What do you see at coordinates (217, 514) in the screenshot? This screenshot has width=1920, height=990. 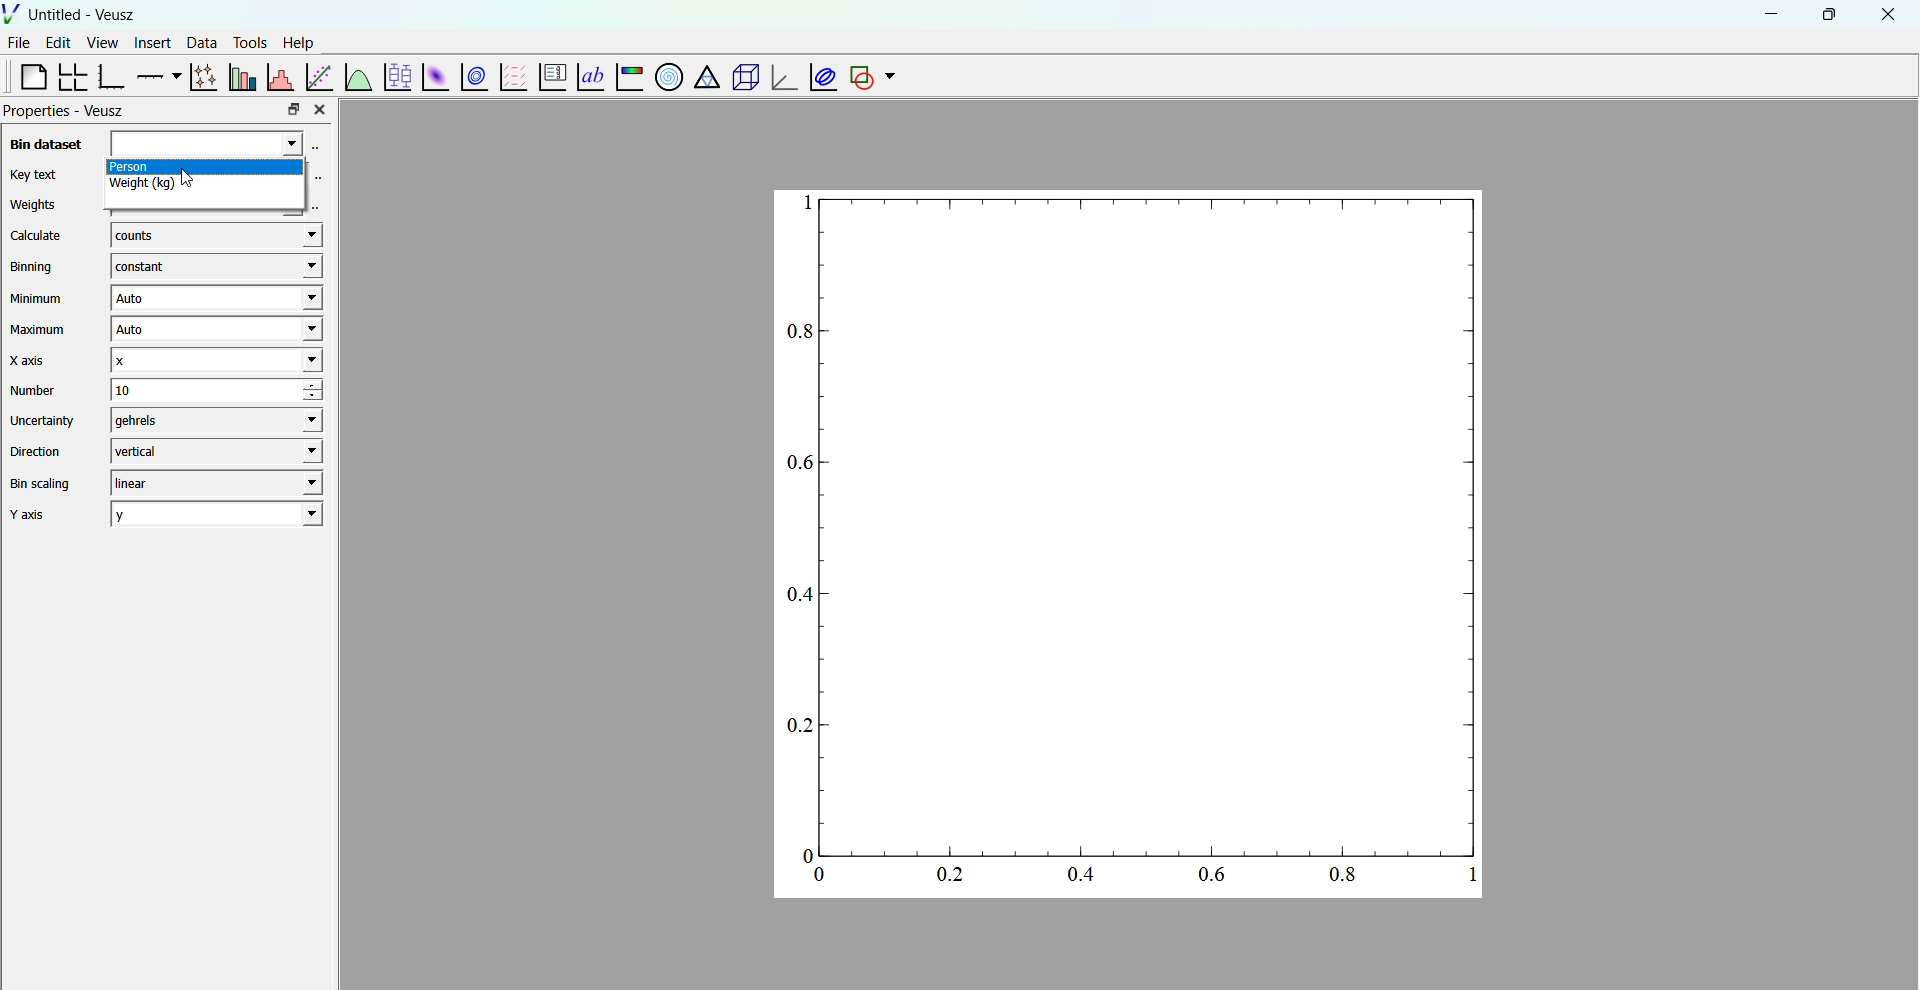 I see `y - y axis drop down` at bounding box center [217, 514].